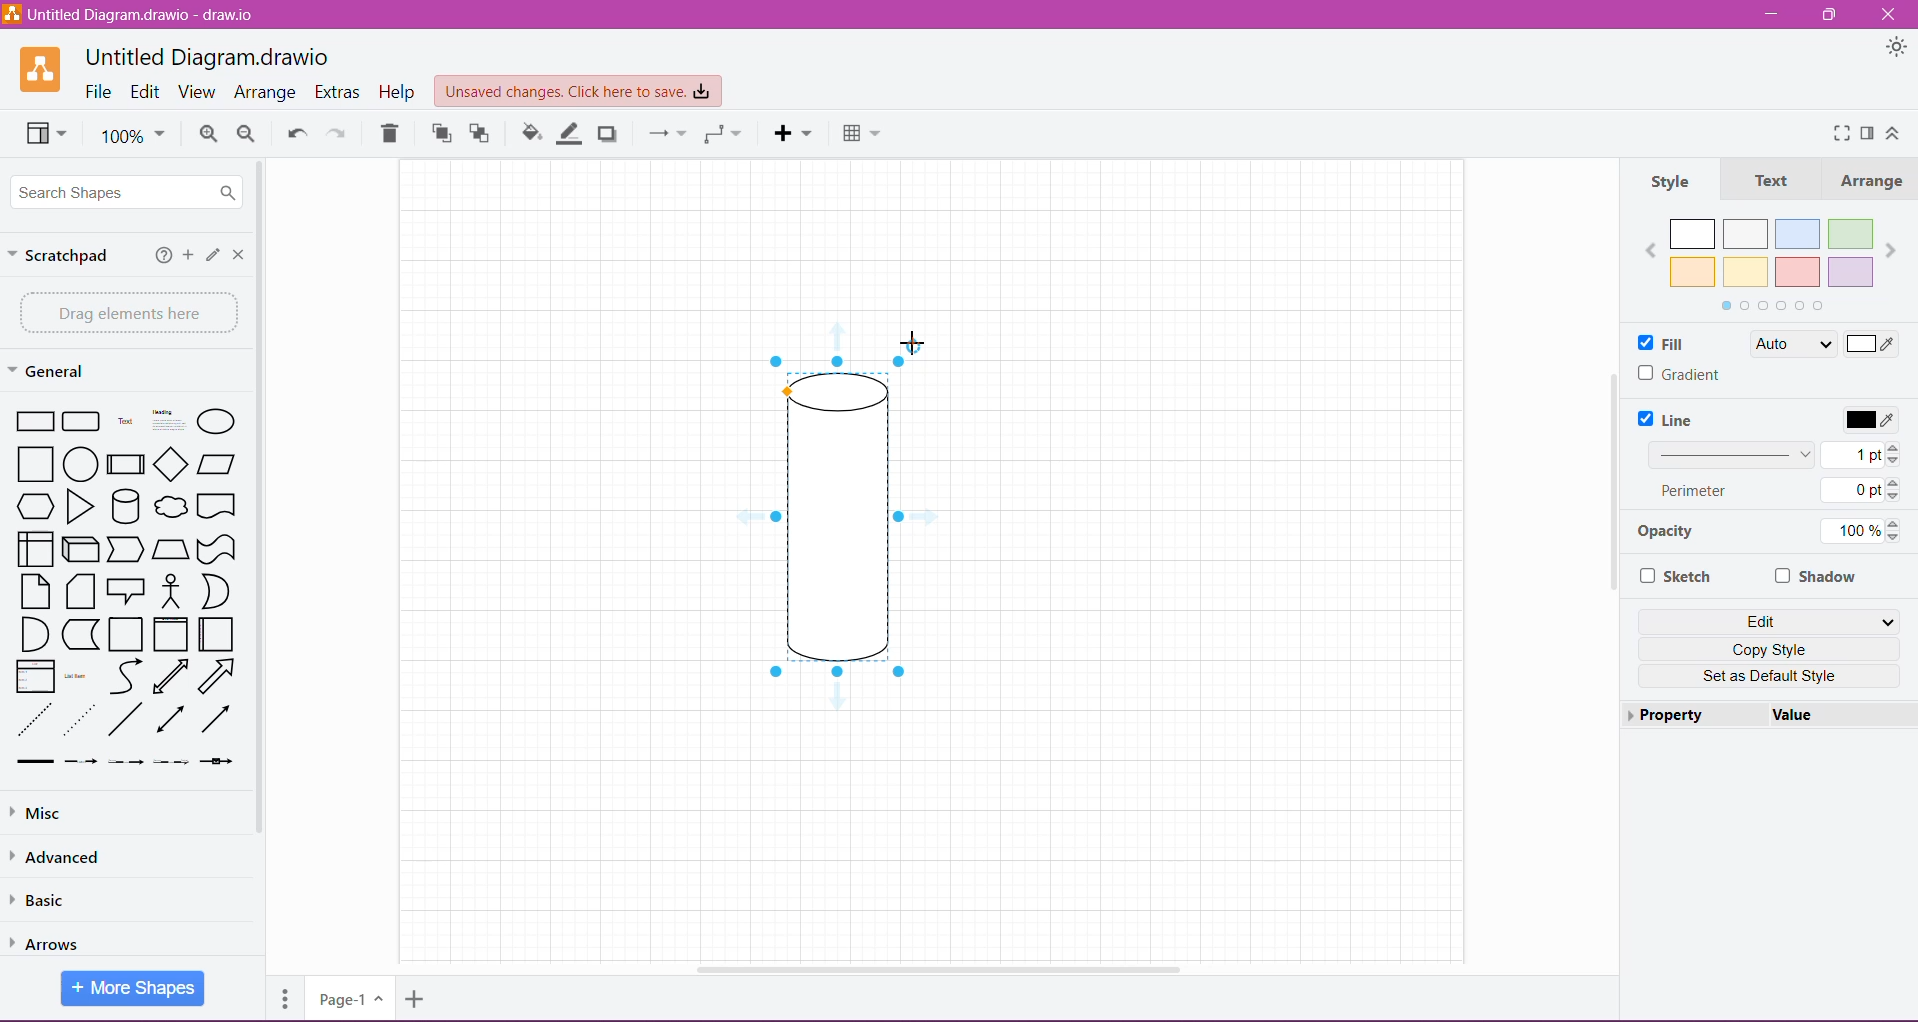  Describe the element at coordinates (64, 257) in the screenshot. I see `Scratchpad` at that location.